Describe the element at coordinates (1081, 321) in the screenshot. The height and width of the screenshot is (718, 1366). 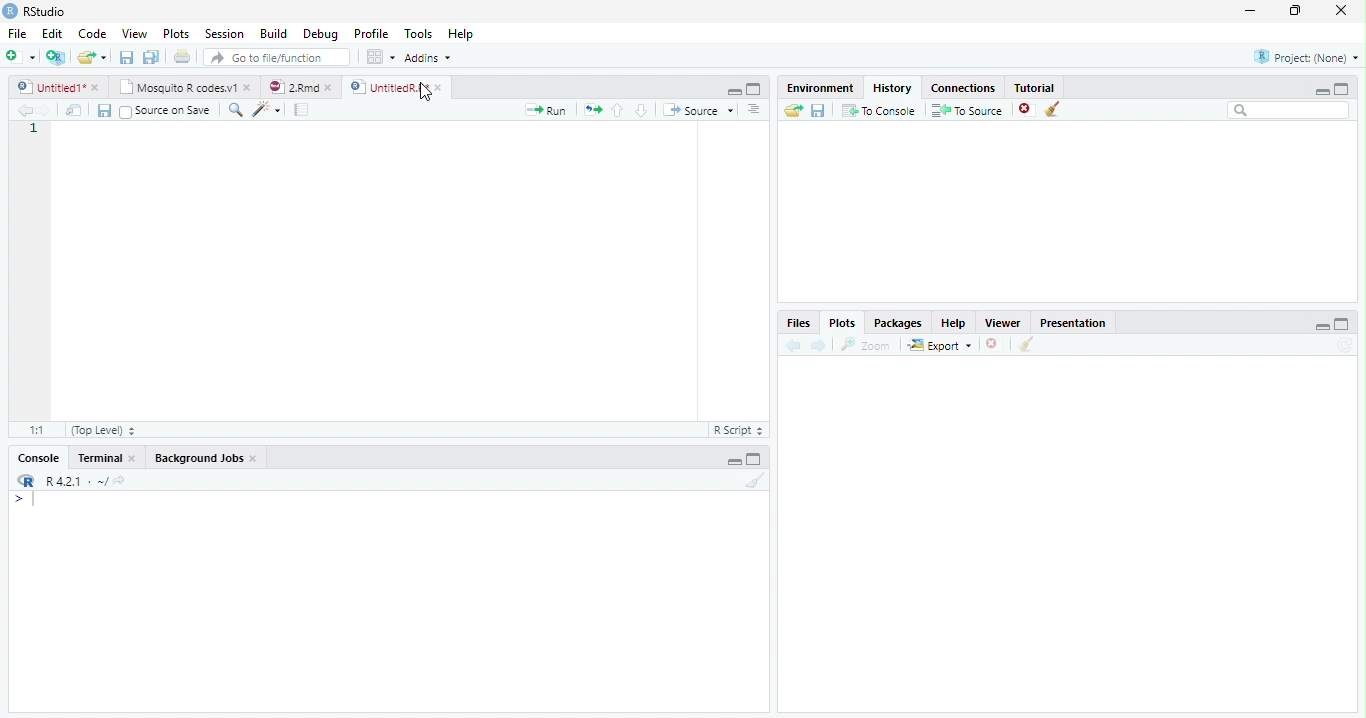
I see `Presentation` at that location.